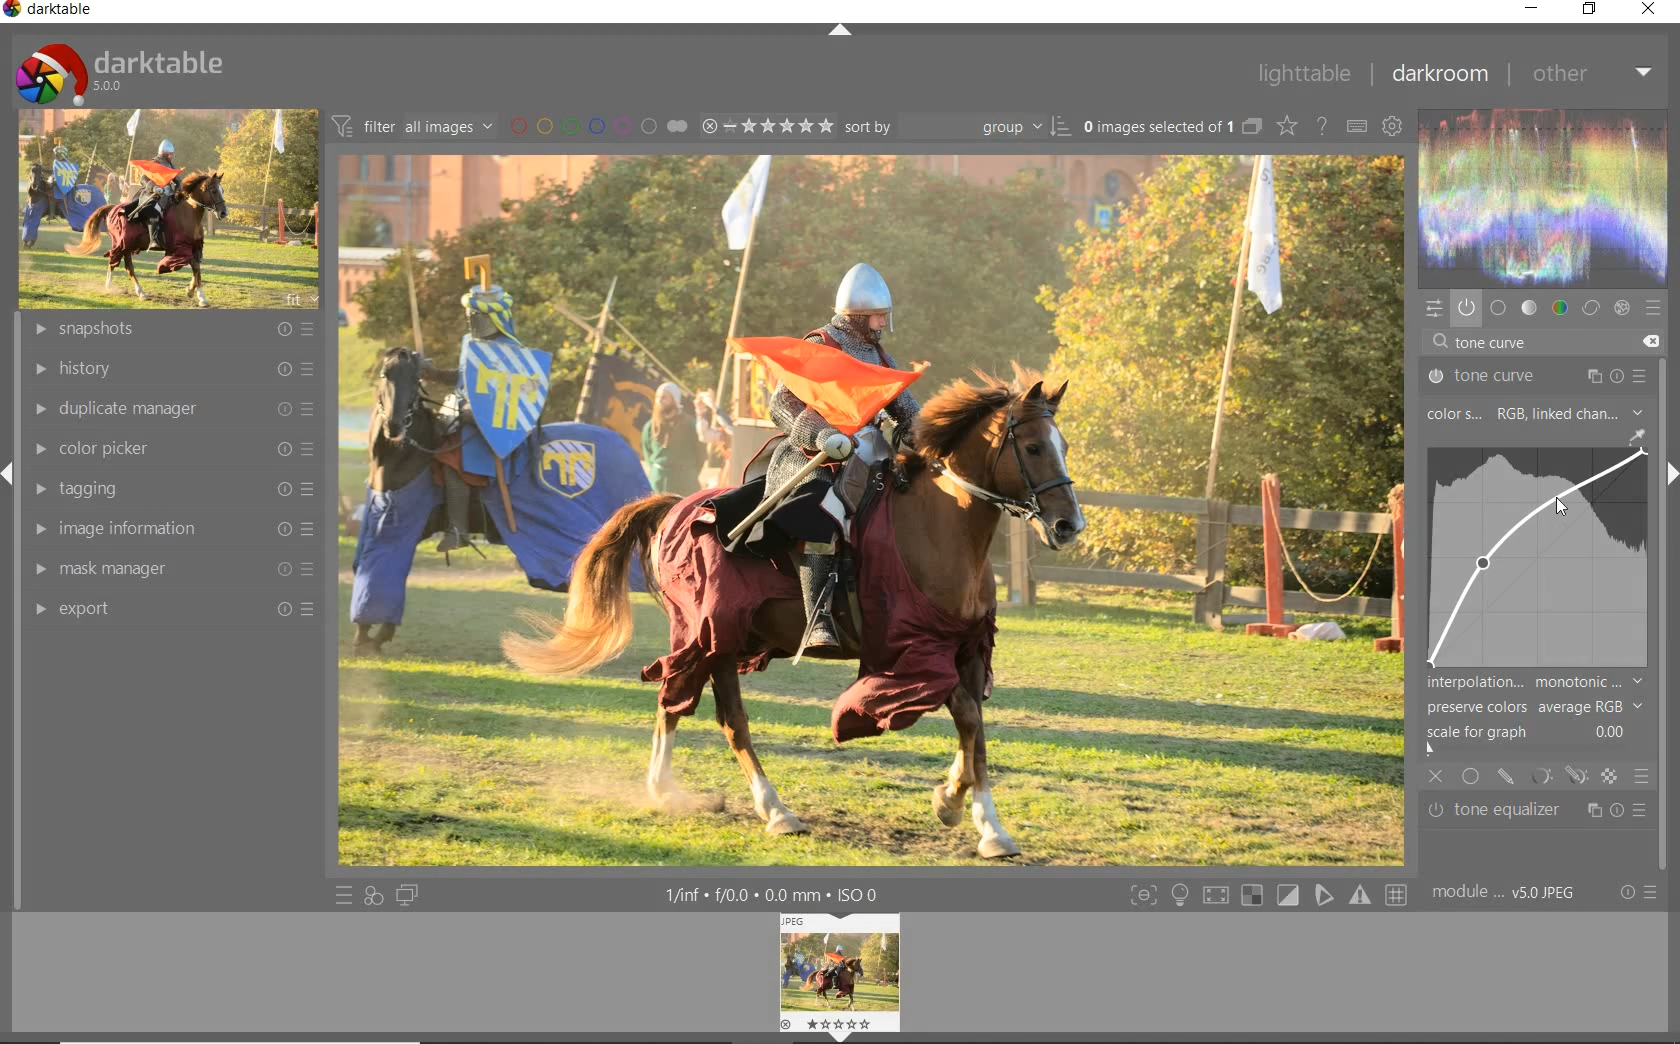 This screenshot has width=1680, height=1044. I want to click on close, so click(1437, 778).